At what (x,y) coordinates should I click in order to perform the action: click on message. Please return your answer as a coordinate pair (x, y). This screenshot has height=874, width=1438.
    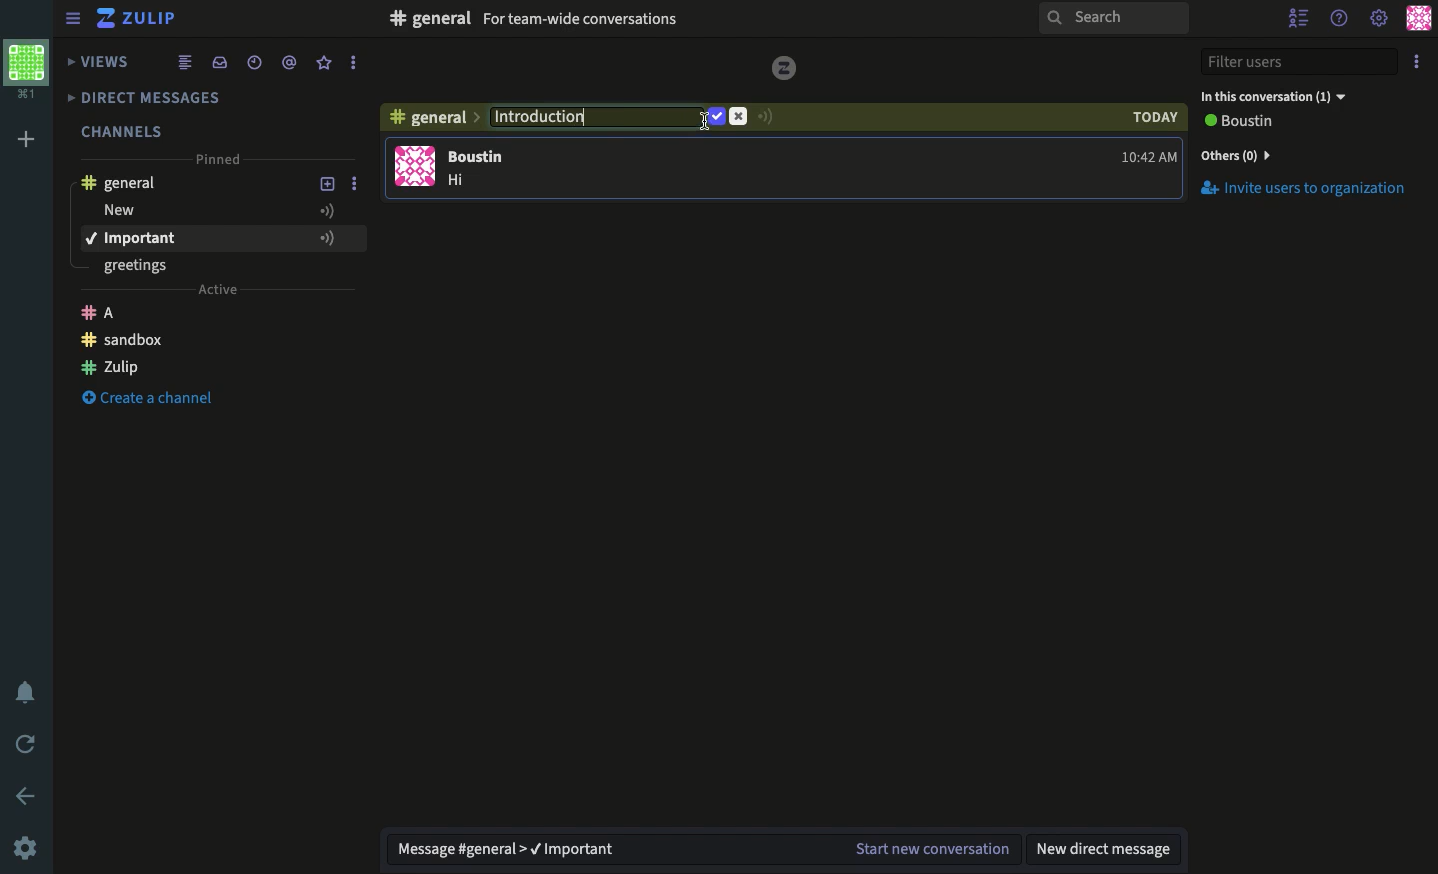
    Looking at the image, I should click on (462, 182).